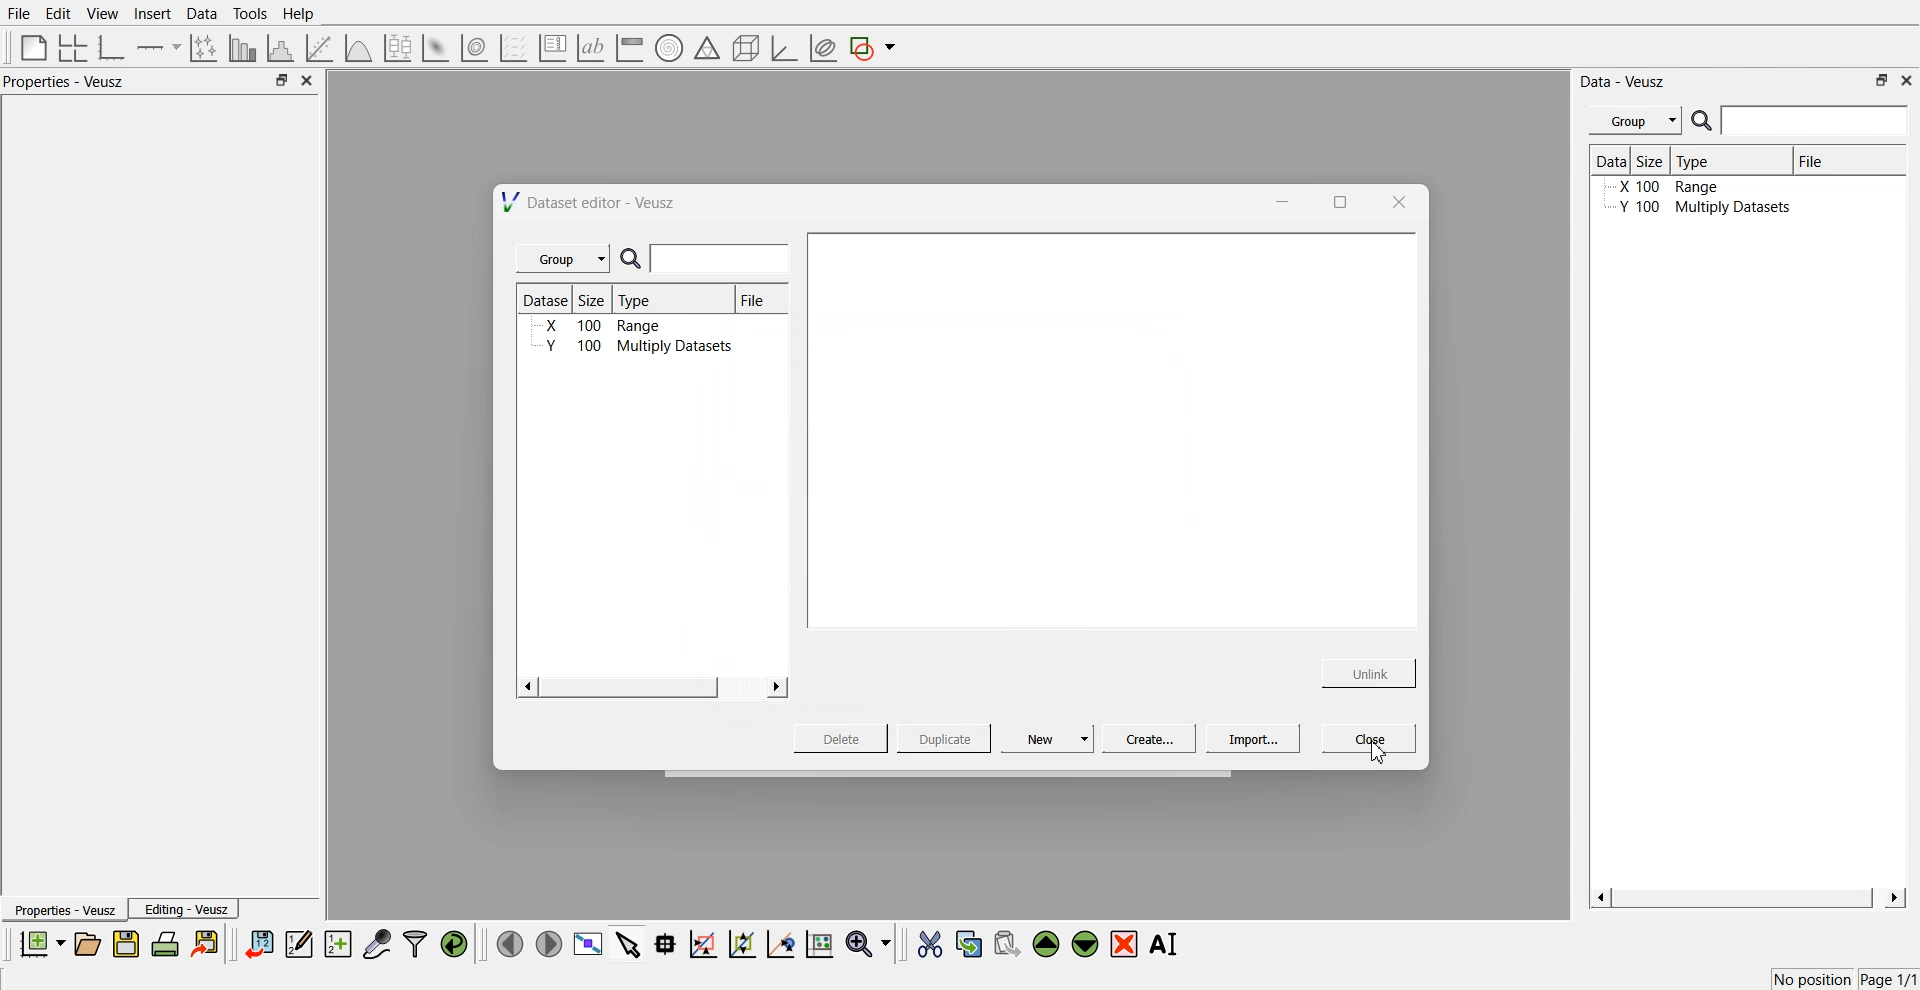 This screenshot has height=990, width=1920. I want to click on Tools, so click(248, 13).